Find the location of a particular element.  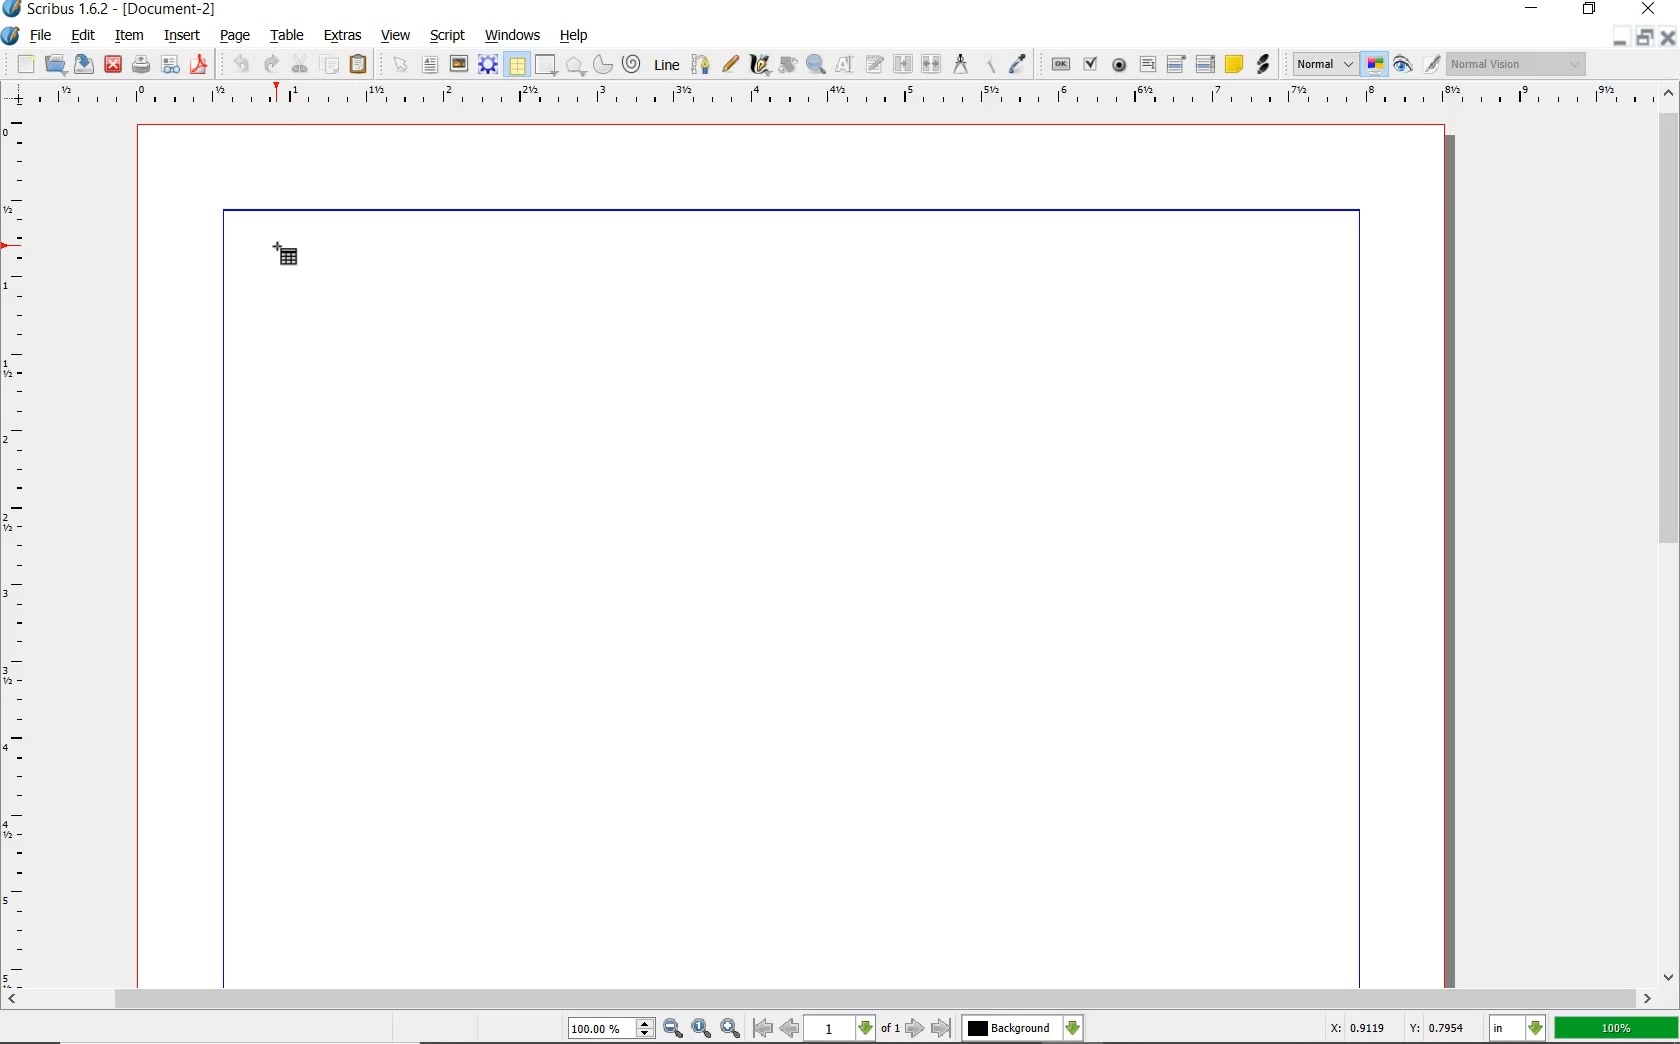

unlink text frame is located at coordinates (928, 65).